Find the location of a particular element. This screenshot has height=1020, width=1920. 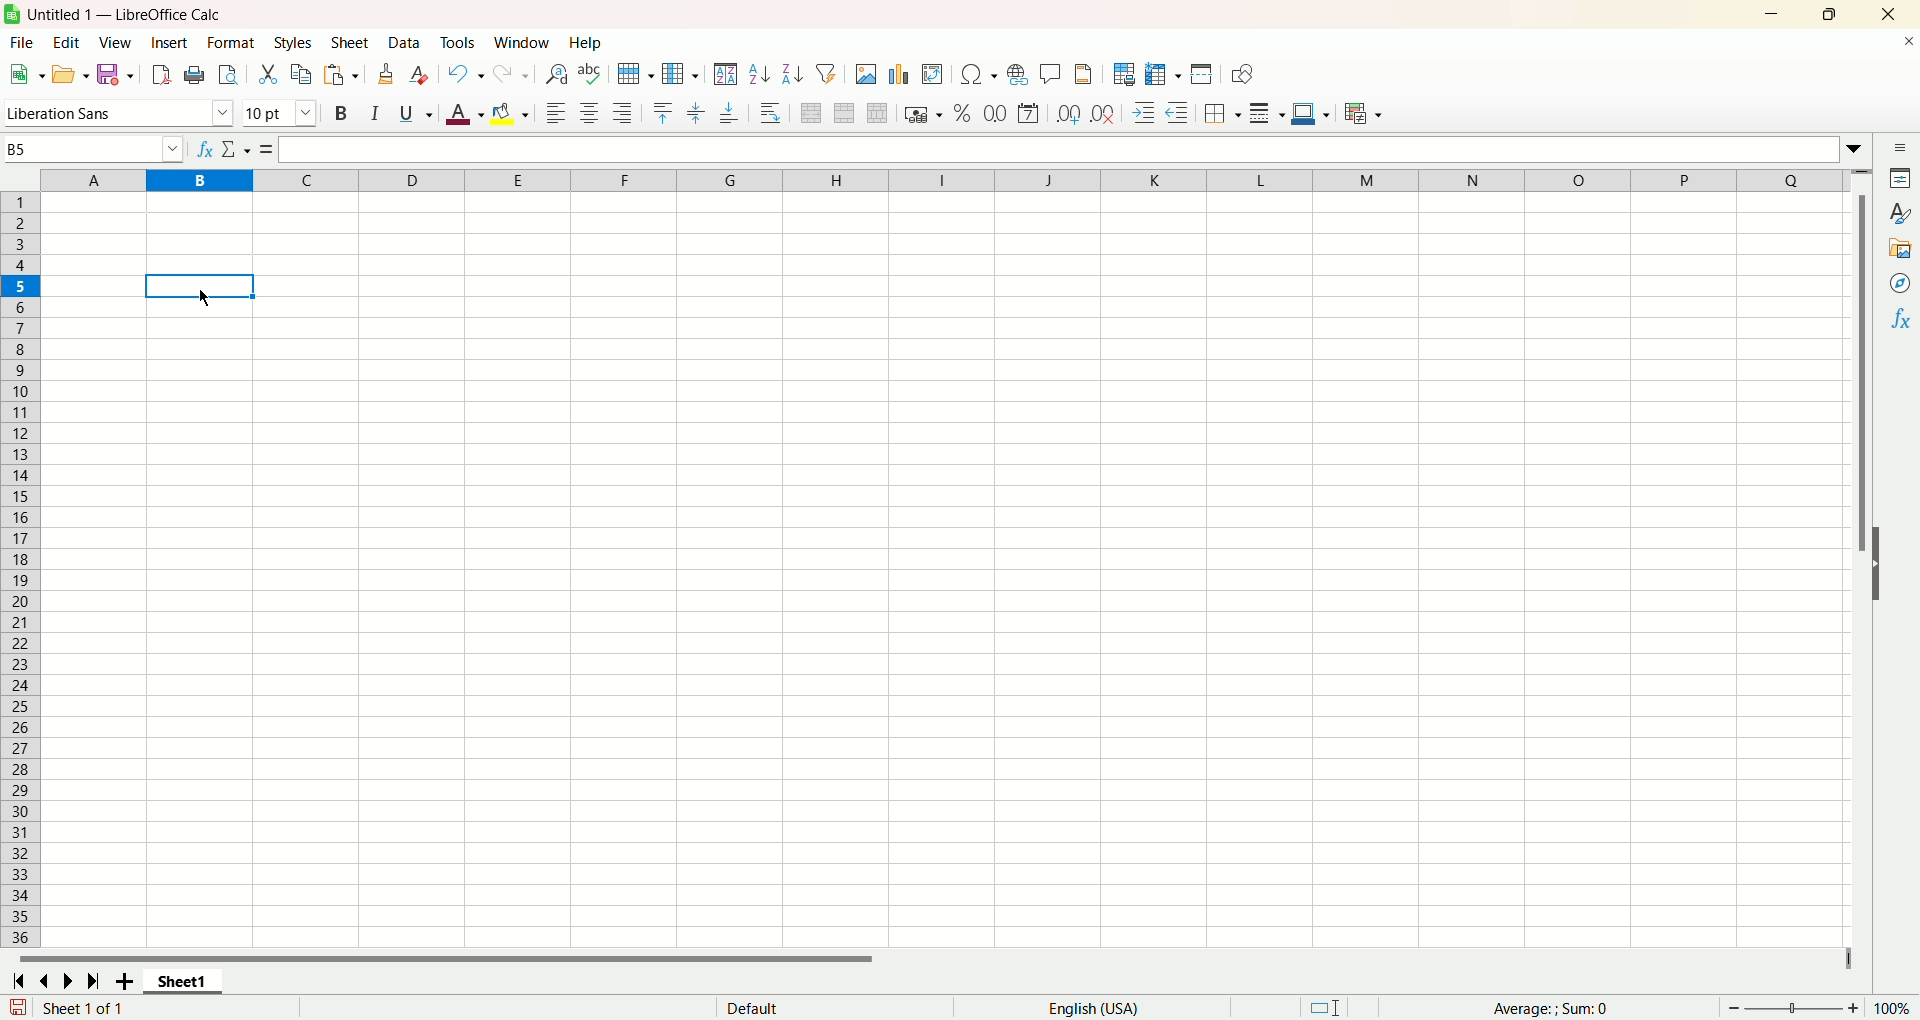

insert pivot table is located at coordinates (933, 74).